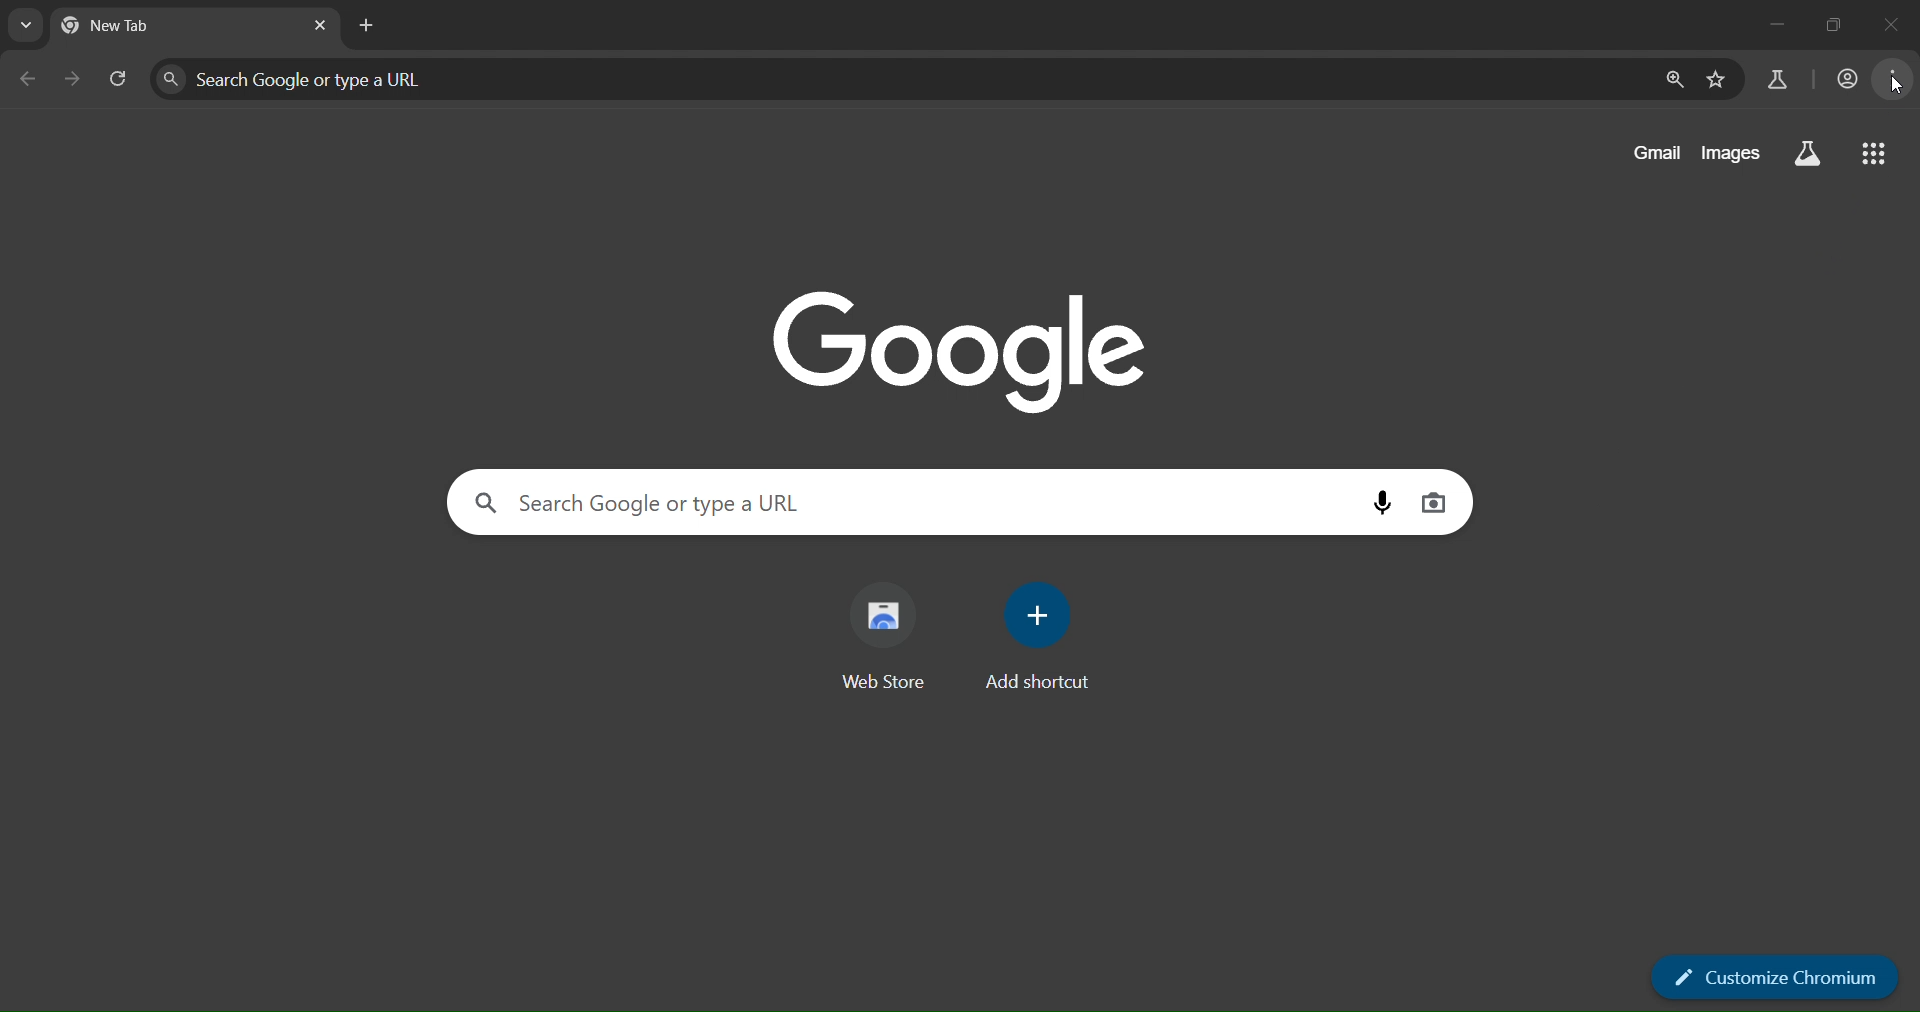 The width and height of the screenshot is (1920, 1012). I want to click on web store, so click(884, 635).